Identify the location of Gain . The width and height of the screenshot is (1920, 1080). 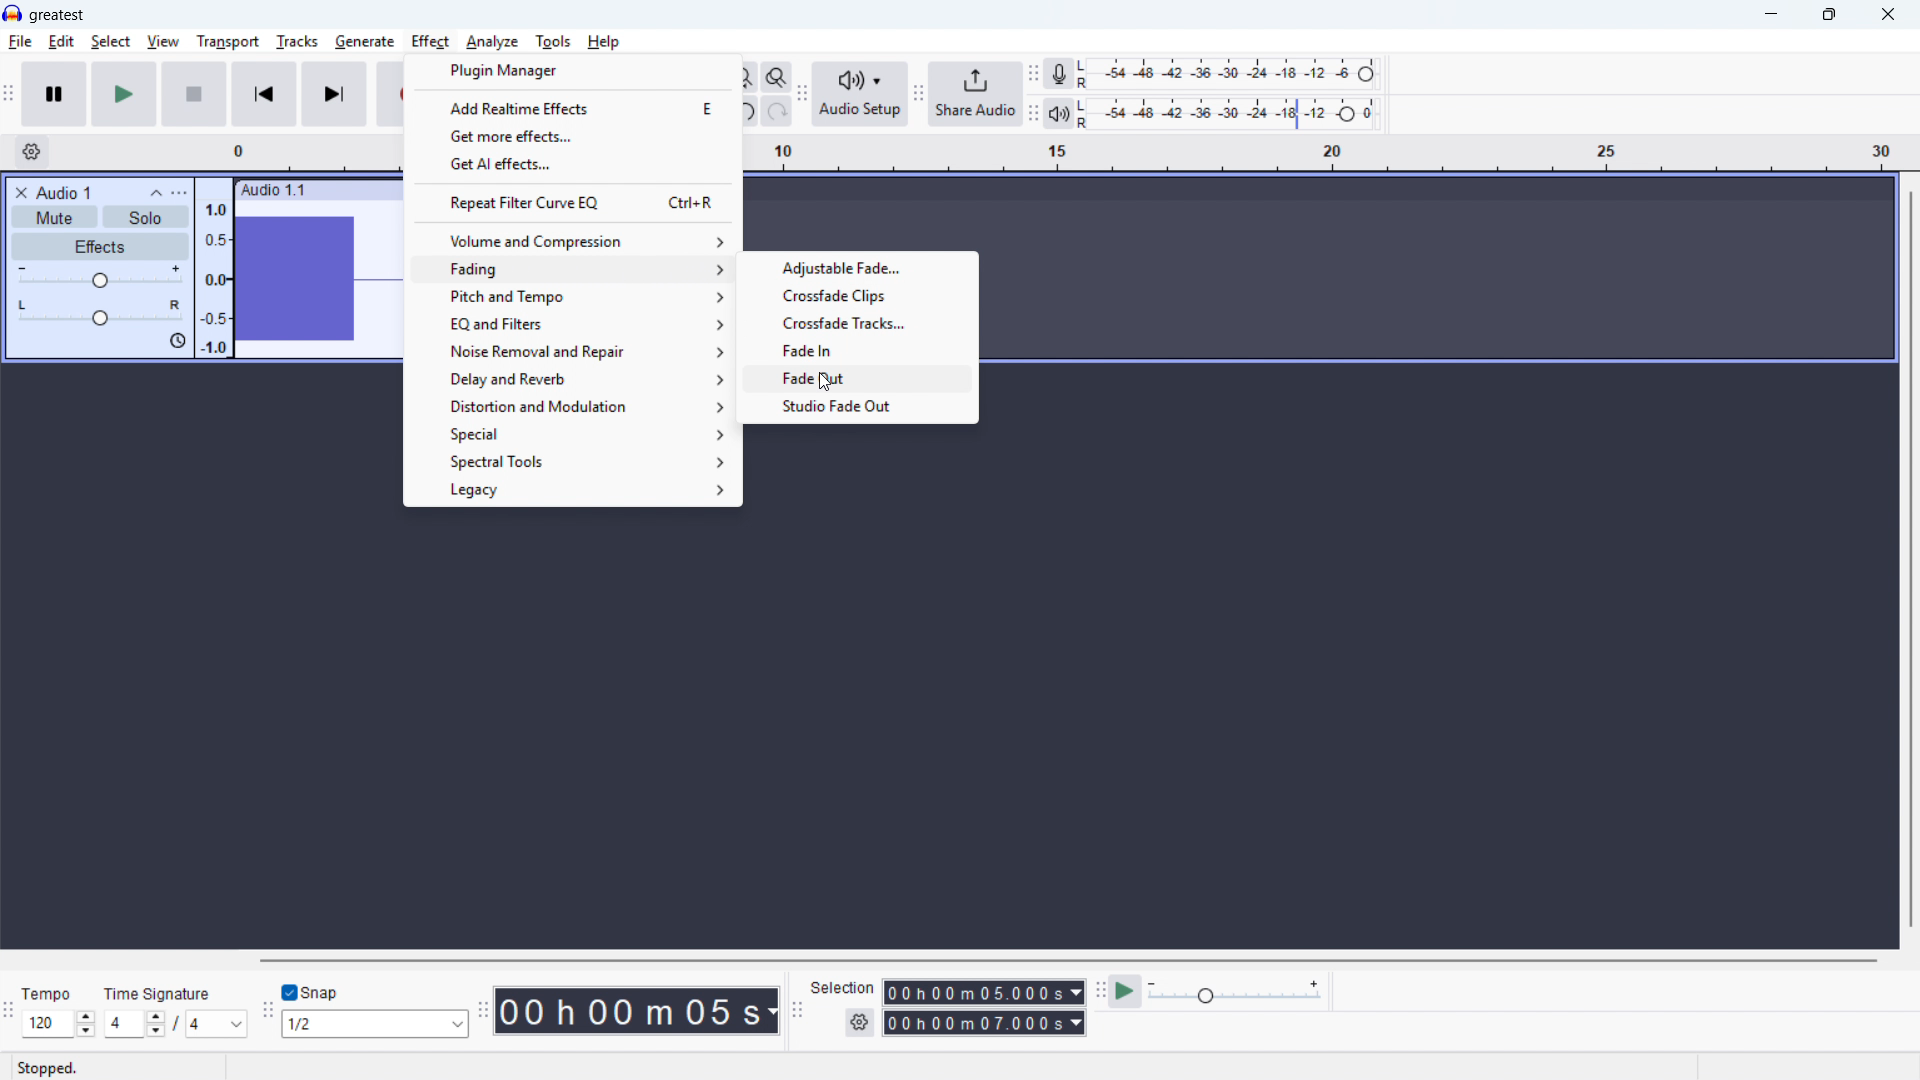
(100, 278).